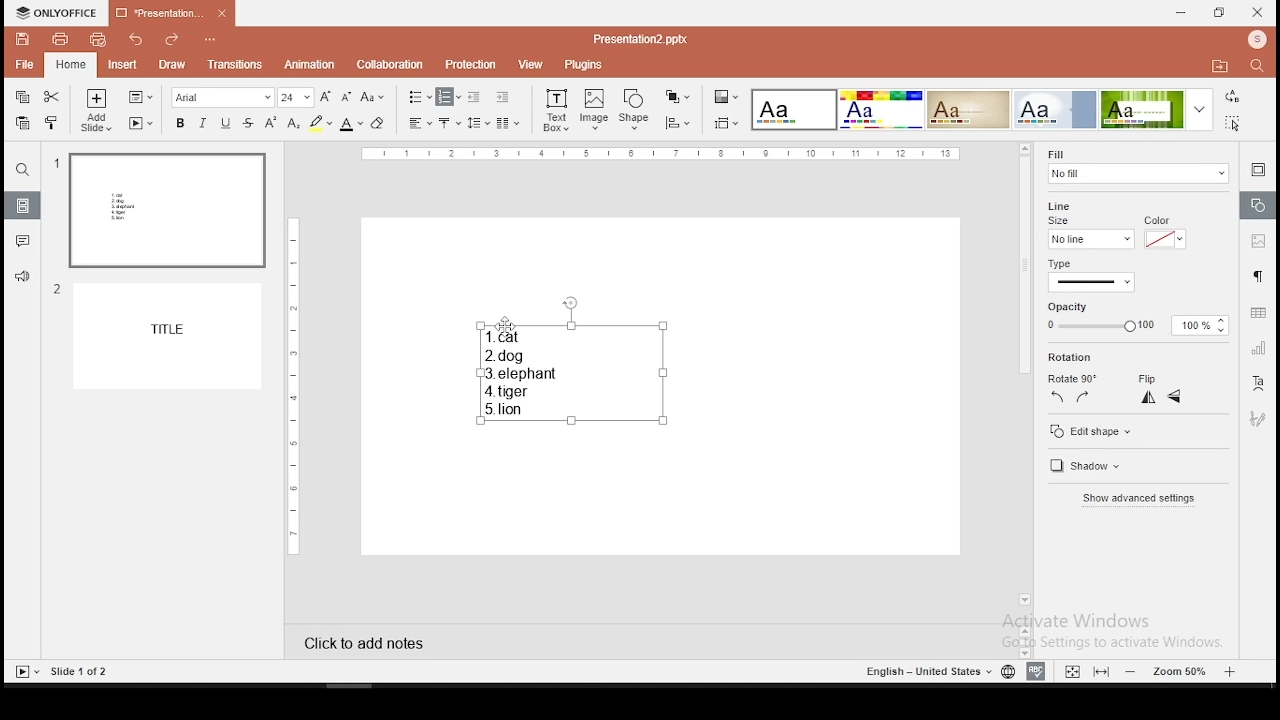 The height and width of the screenshot is (720, 1280). Describe the element at coordinates (23, 97) in the screenshot. I see `copy` at that location.